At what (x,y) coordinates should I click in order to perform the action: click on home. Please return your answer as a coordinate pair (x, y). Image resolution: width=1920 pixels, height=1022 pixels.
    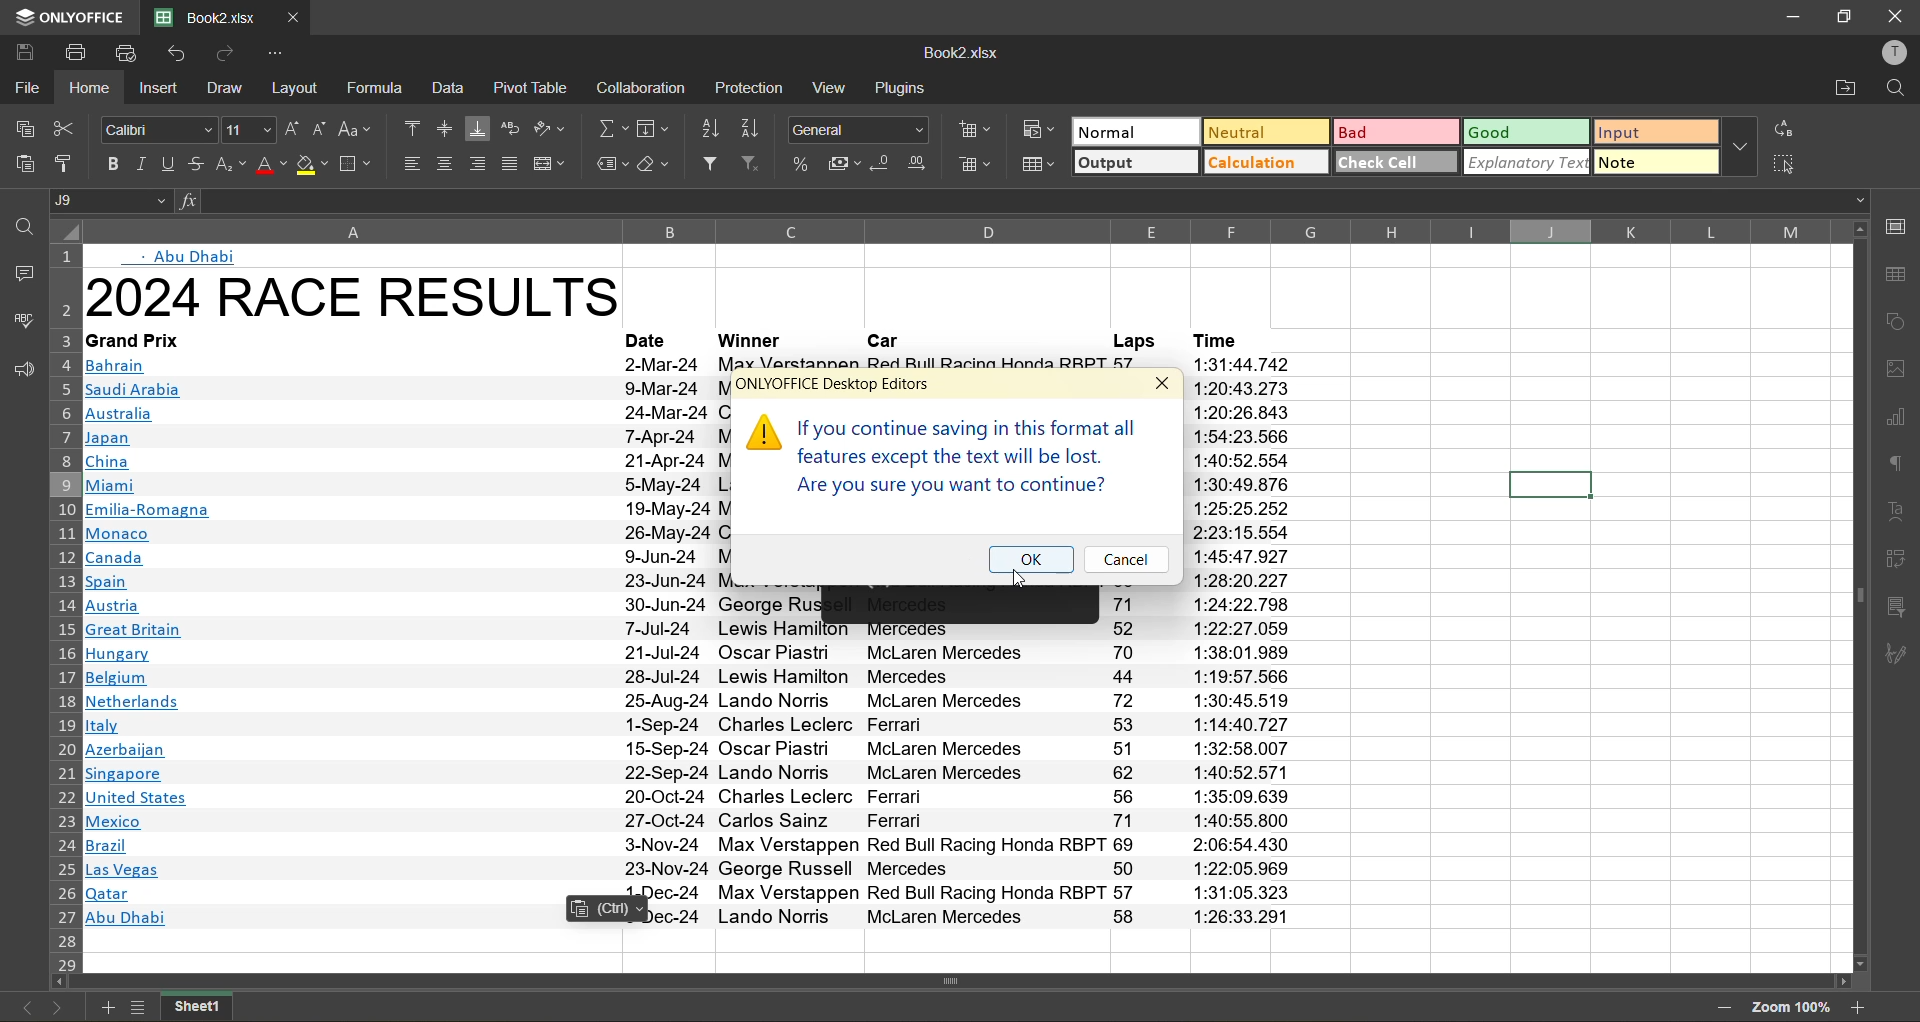
    Looking at the image, I should click on (95, 90).